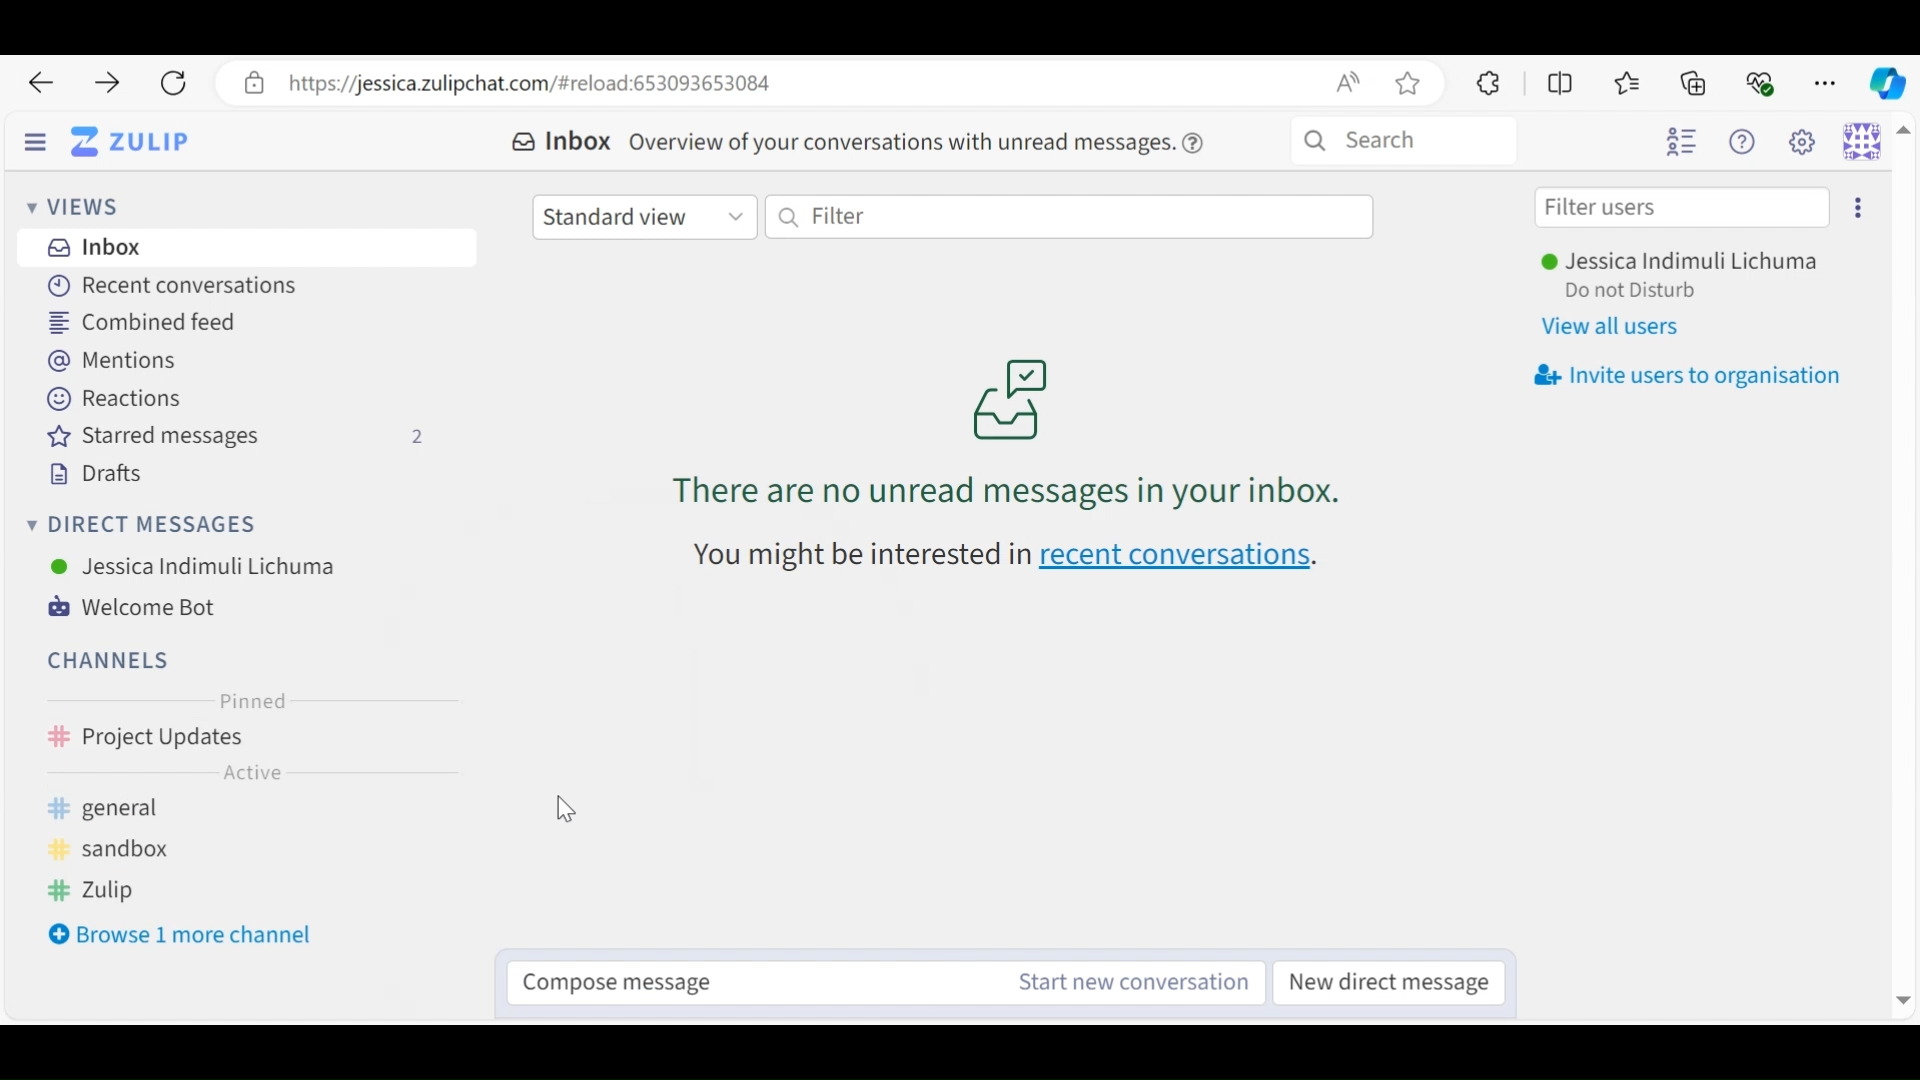 The image size is (1920, 1080). What do you see at coordinates (102, 895) in the screenshot?
I see `zulip` at bounding box center [102, 895].